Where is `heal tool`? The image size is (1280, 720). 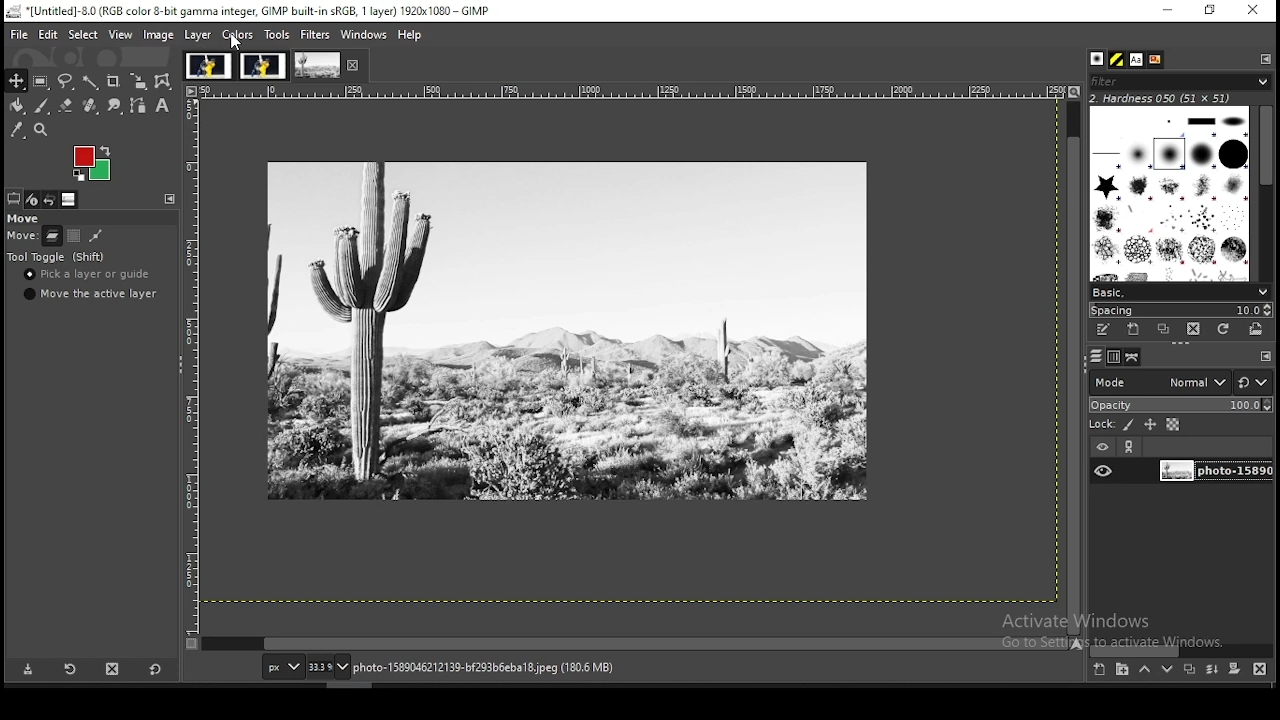
heal tool is located at coordinates (93, 105).